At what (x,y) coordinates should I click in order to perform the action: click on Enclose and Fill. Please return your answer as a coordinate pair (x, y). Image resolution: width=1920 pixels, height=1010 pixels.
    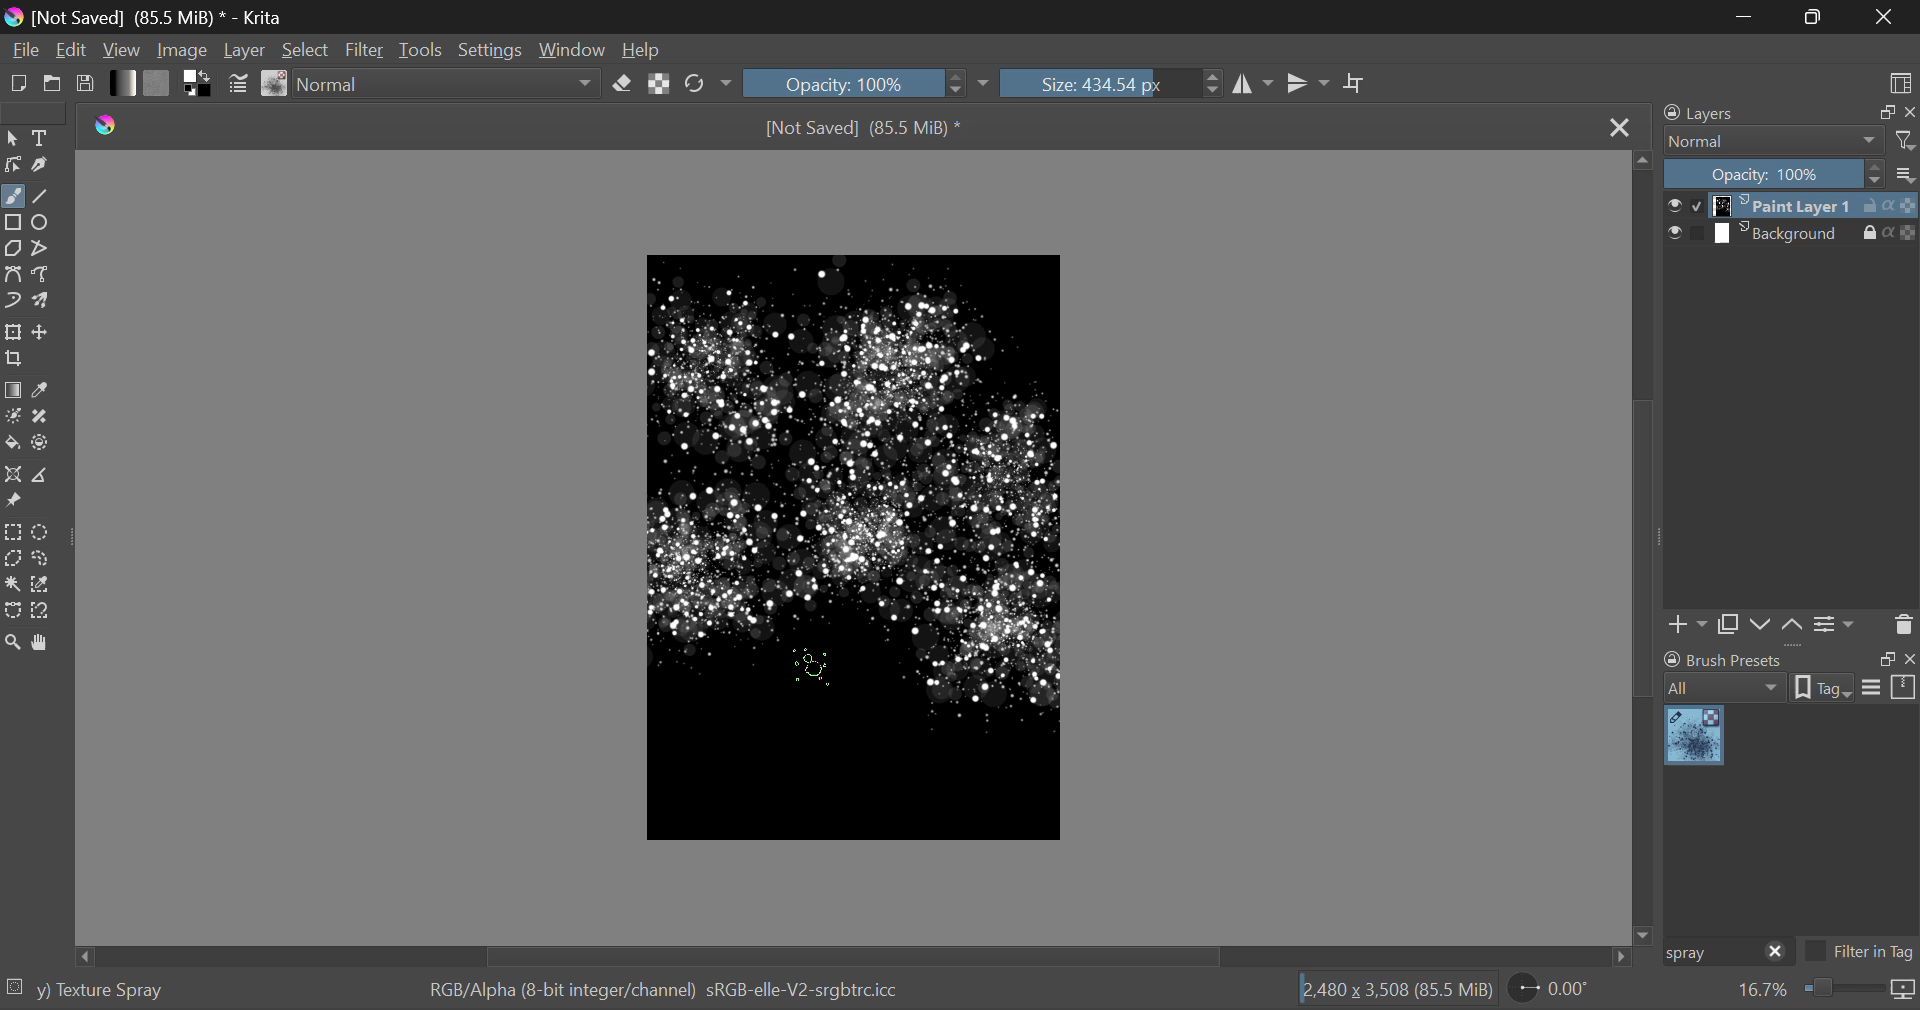
    Looking at the image, I should click on (41, 445).